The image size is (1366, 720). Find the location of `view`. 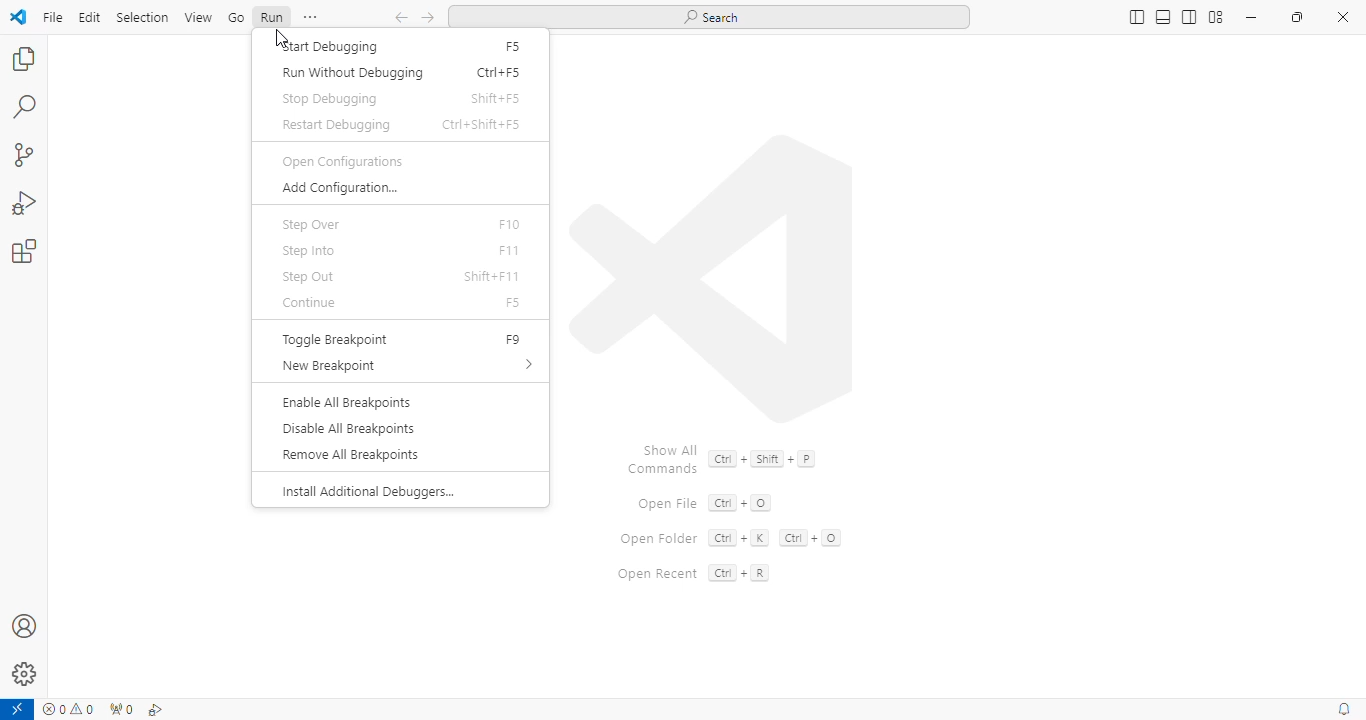

view is located at coordinates (199, 18).